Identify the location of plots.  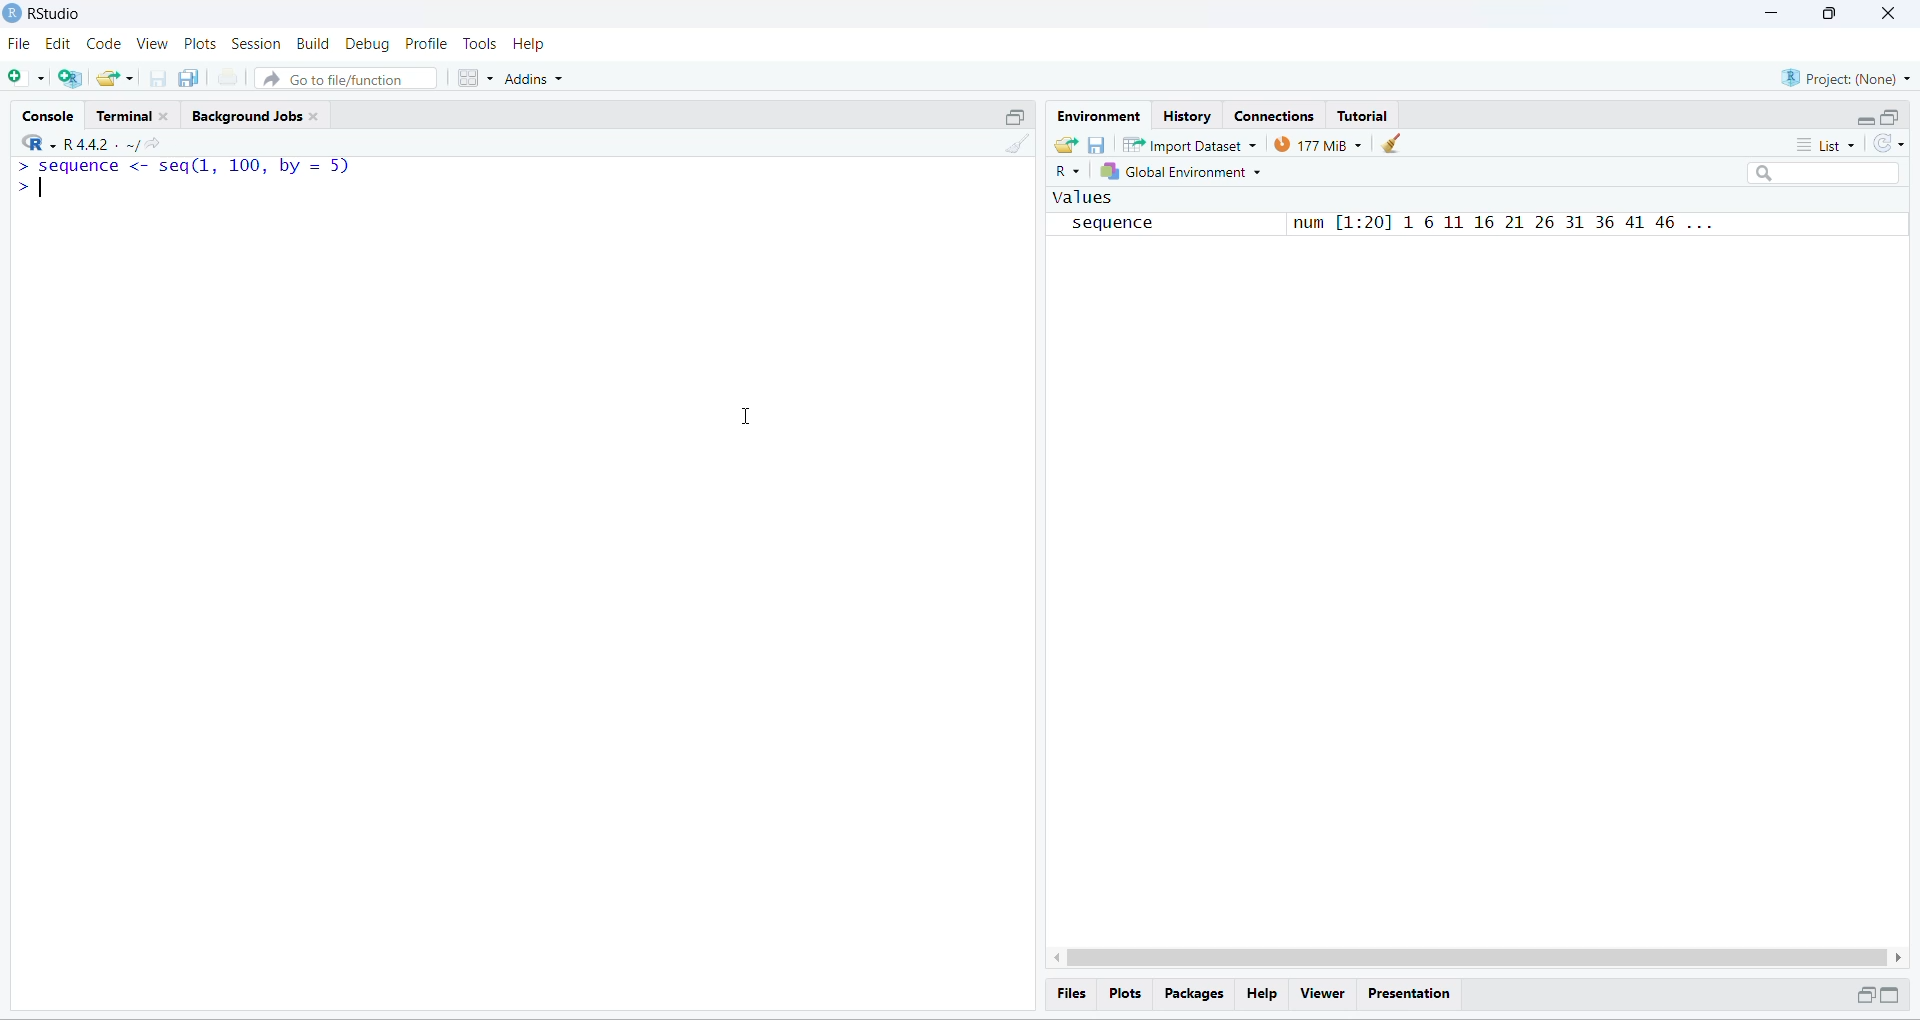
(201, 44).